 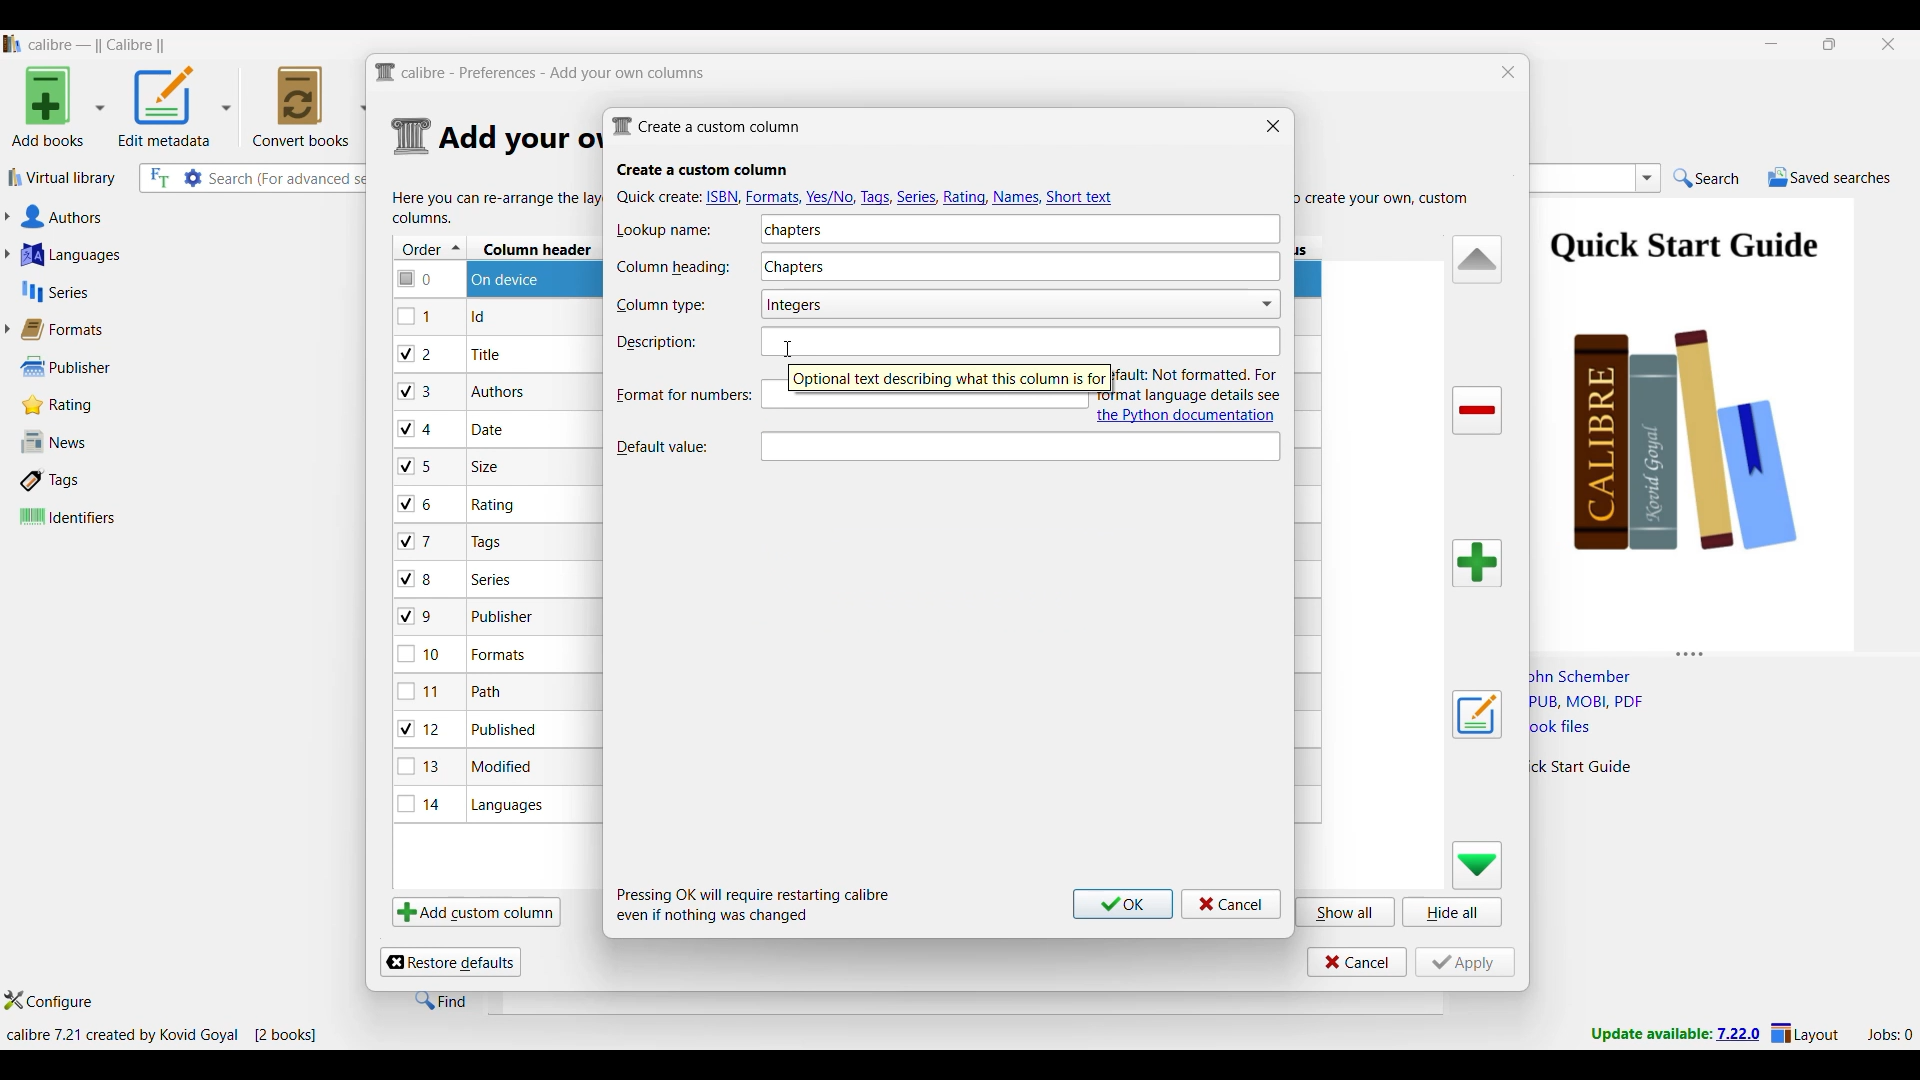 What do you see at coordinates (49, 1000) in the screenshot?
I see `Configure` at bounding box center [49, 1000].